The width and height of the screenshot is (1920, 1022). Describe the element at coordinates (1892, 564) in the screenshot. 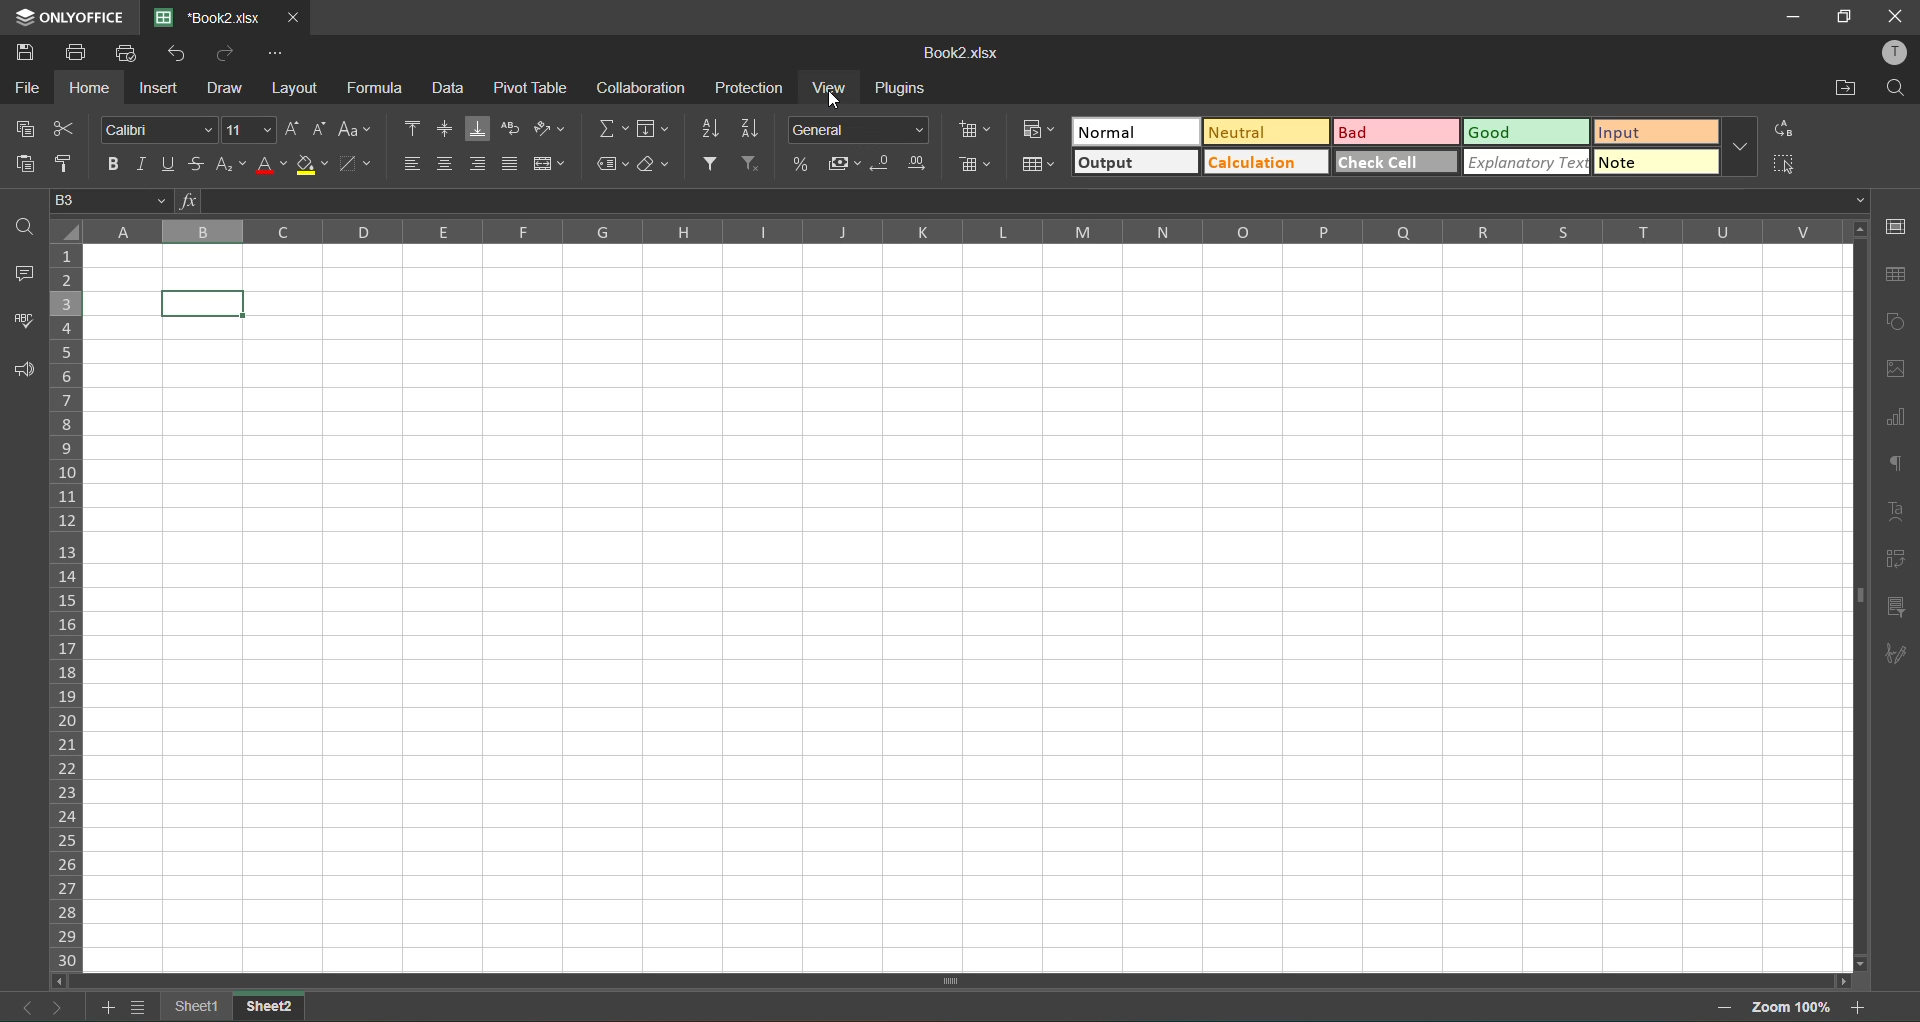

I see `pivot table` at that location.